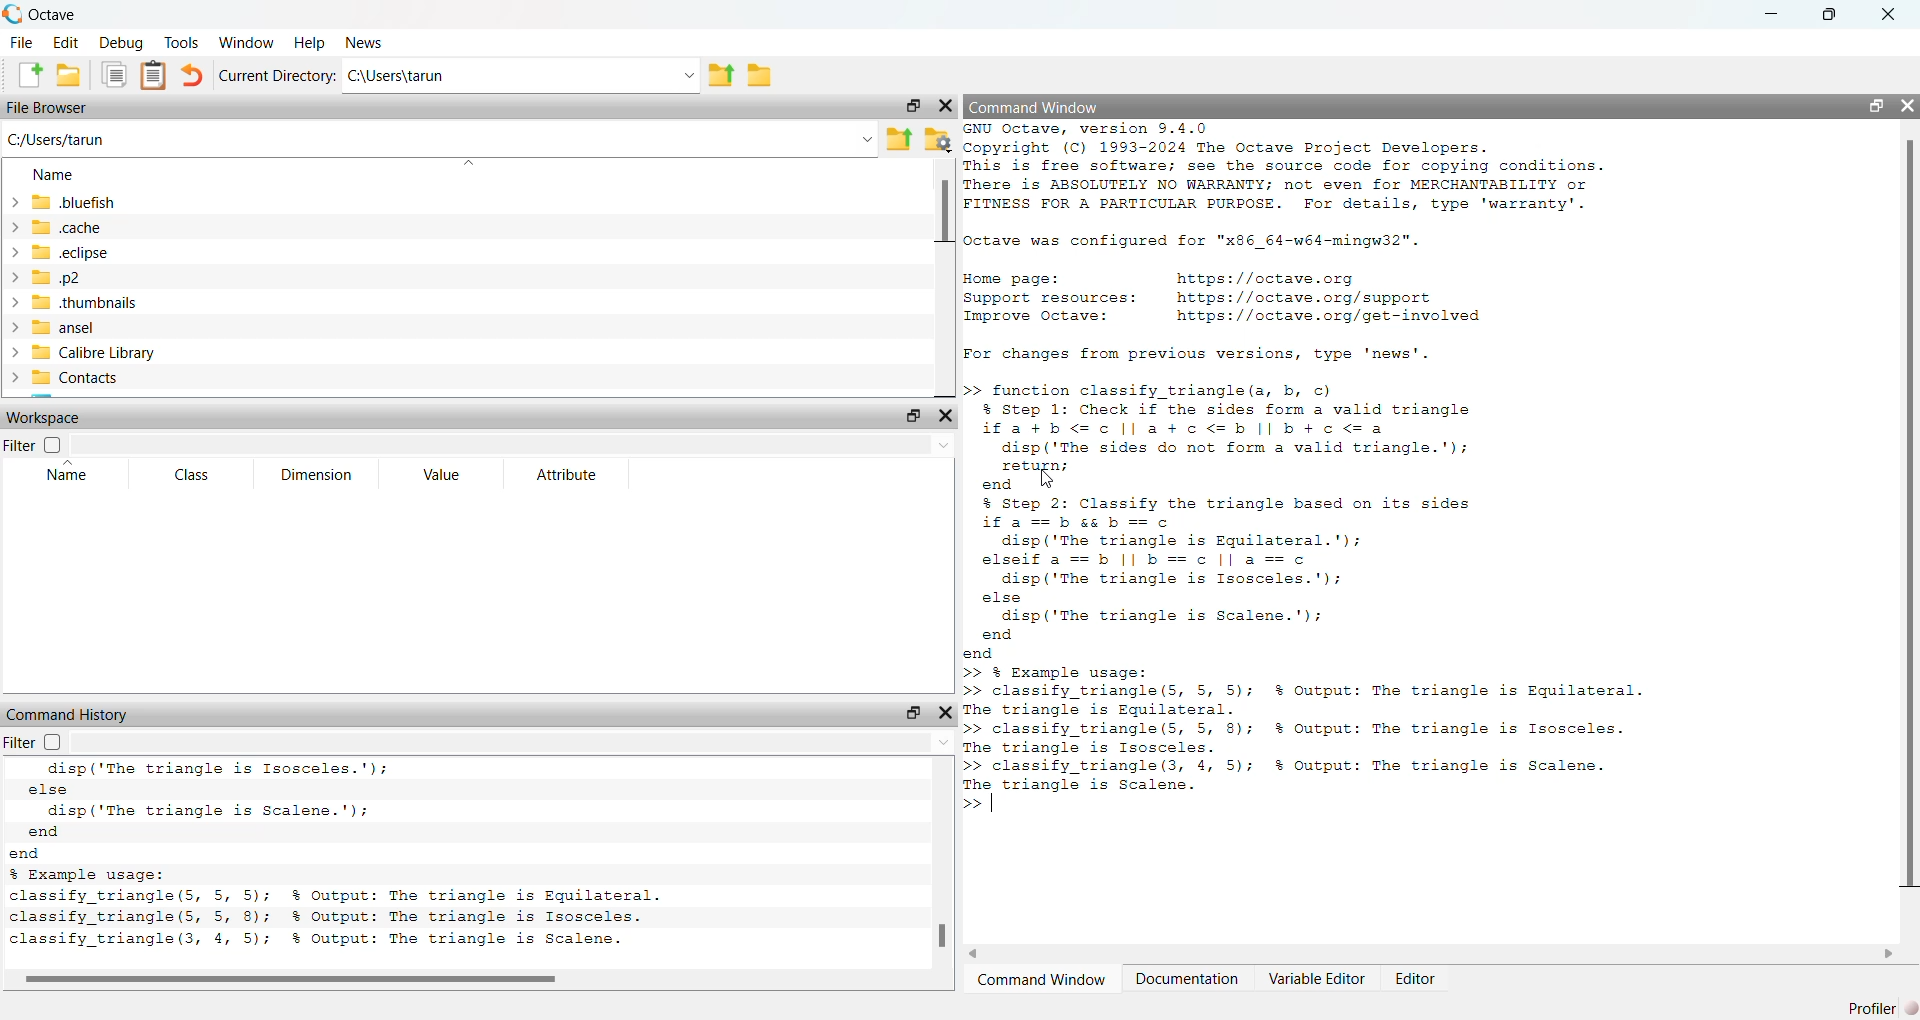  Describe the element at coordinates (315, 476) in the screenshot. I see `dimension` at that location.